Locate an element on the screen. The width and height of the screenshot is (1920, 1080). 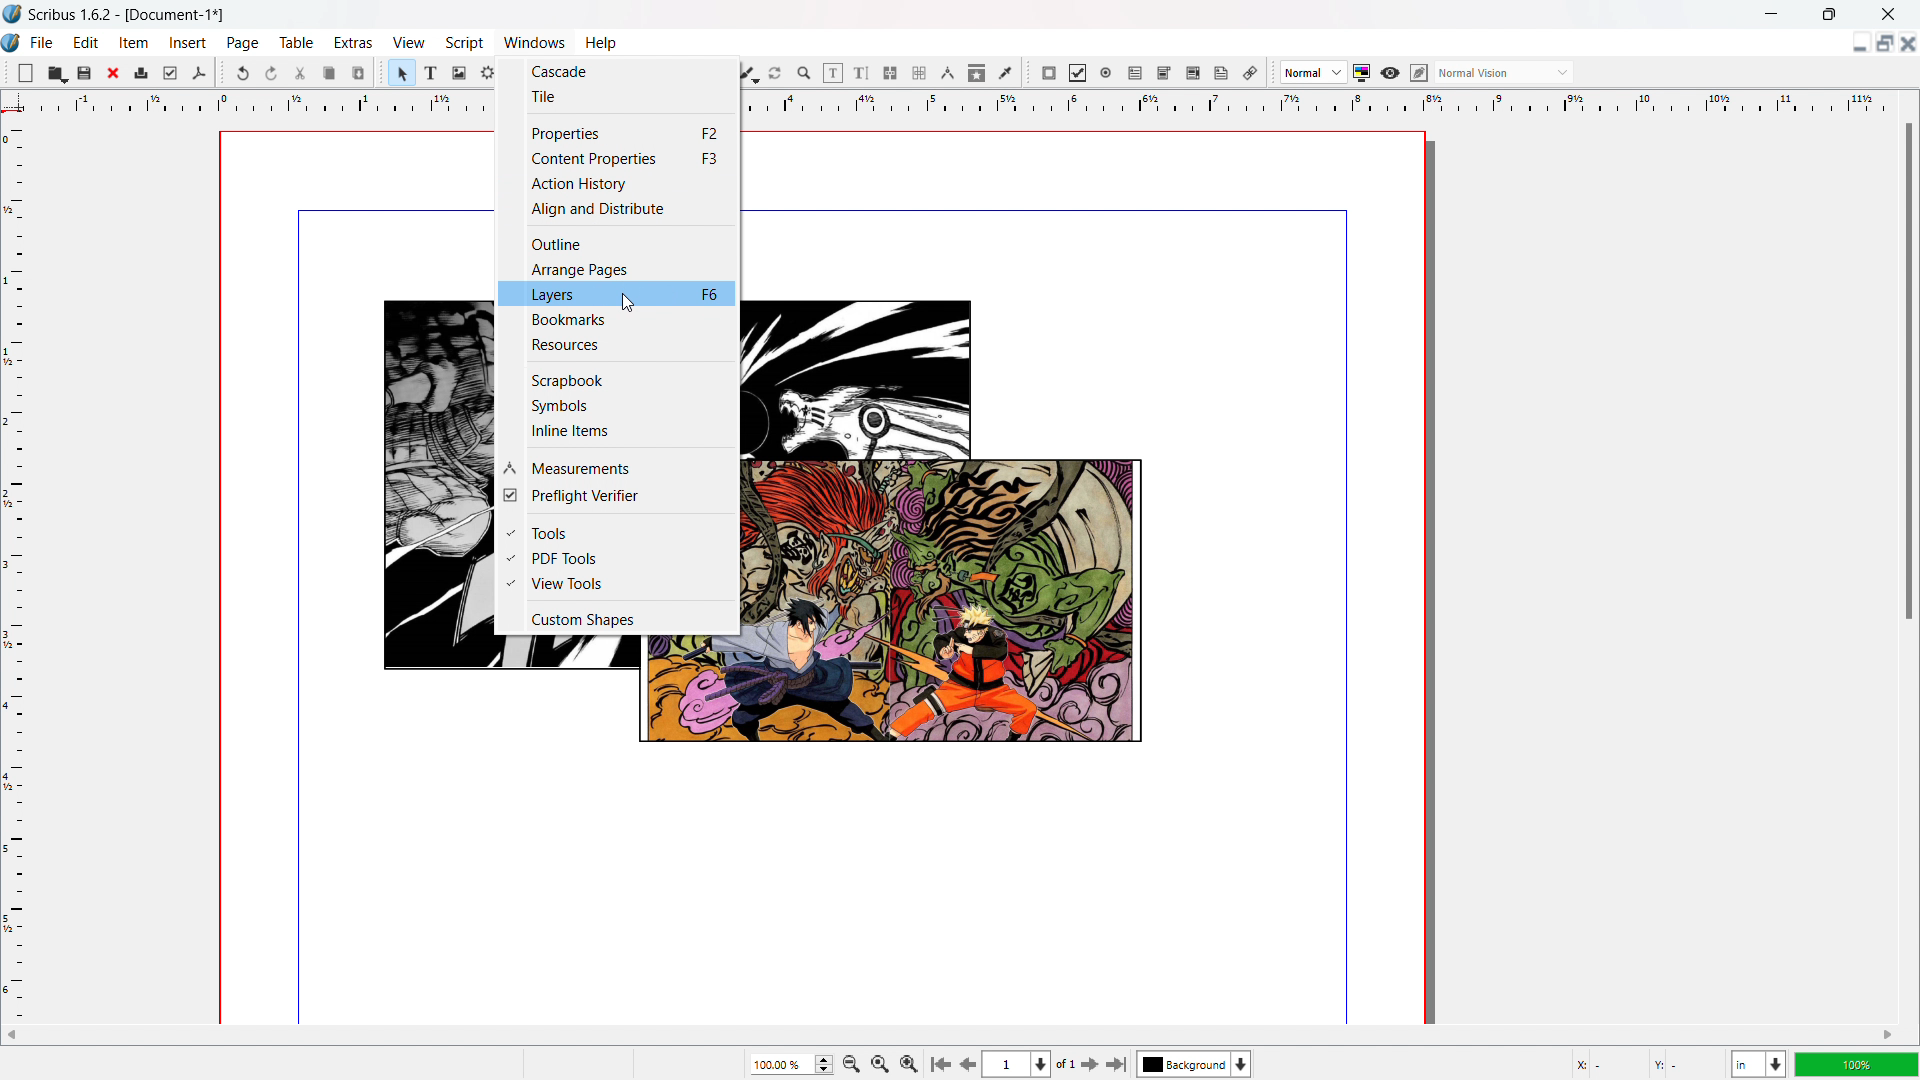
tools is located at coordinates (617, 532).